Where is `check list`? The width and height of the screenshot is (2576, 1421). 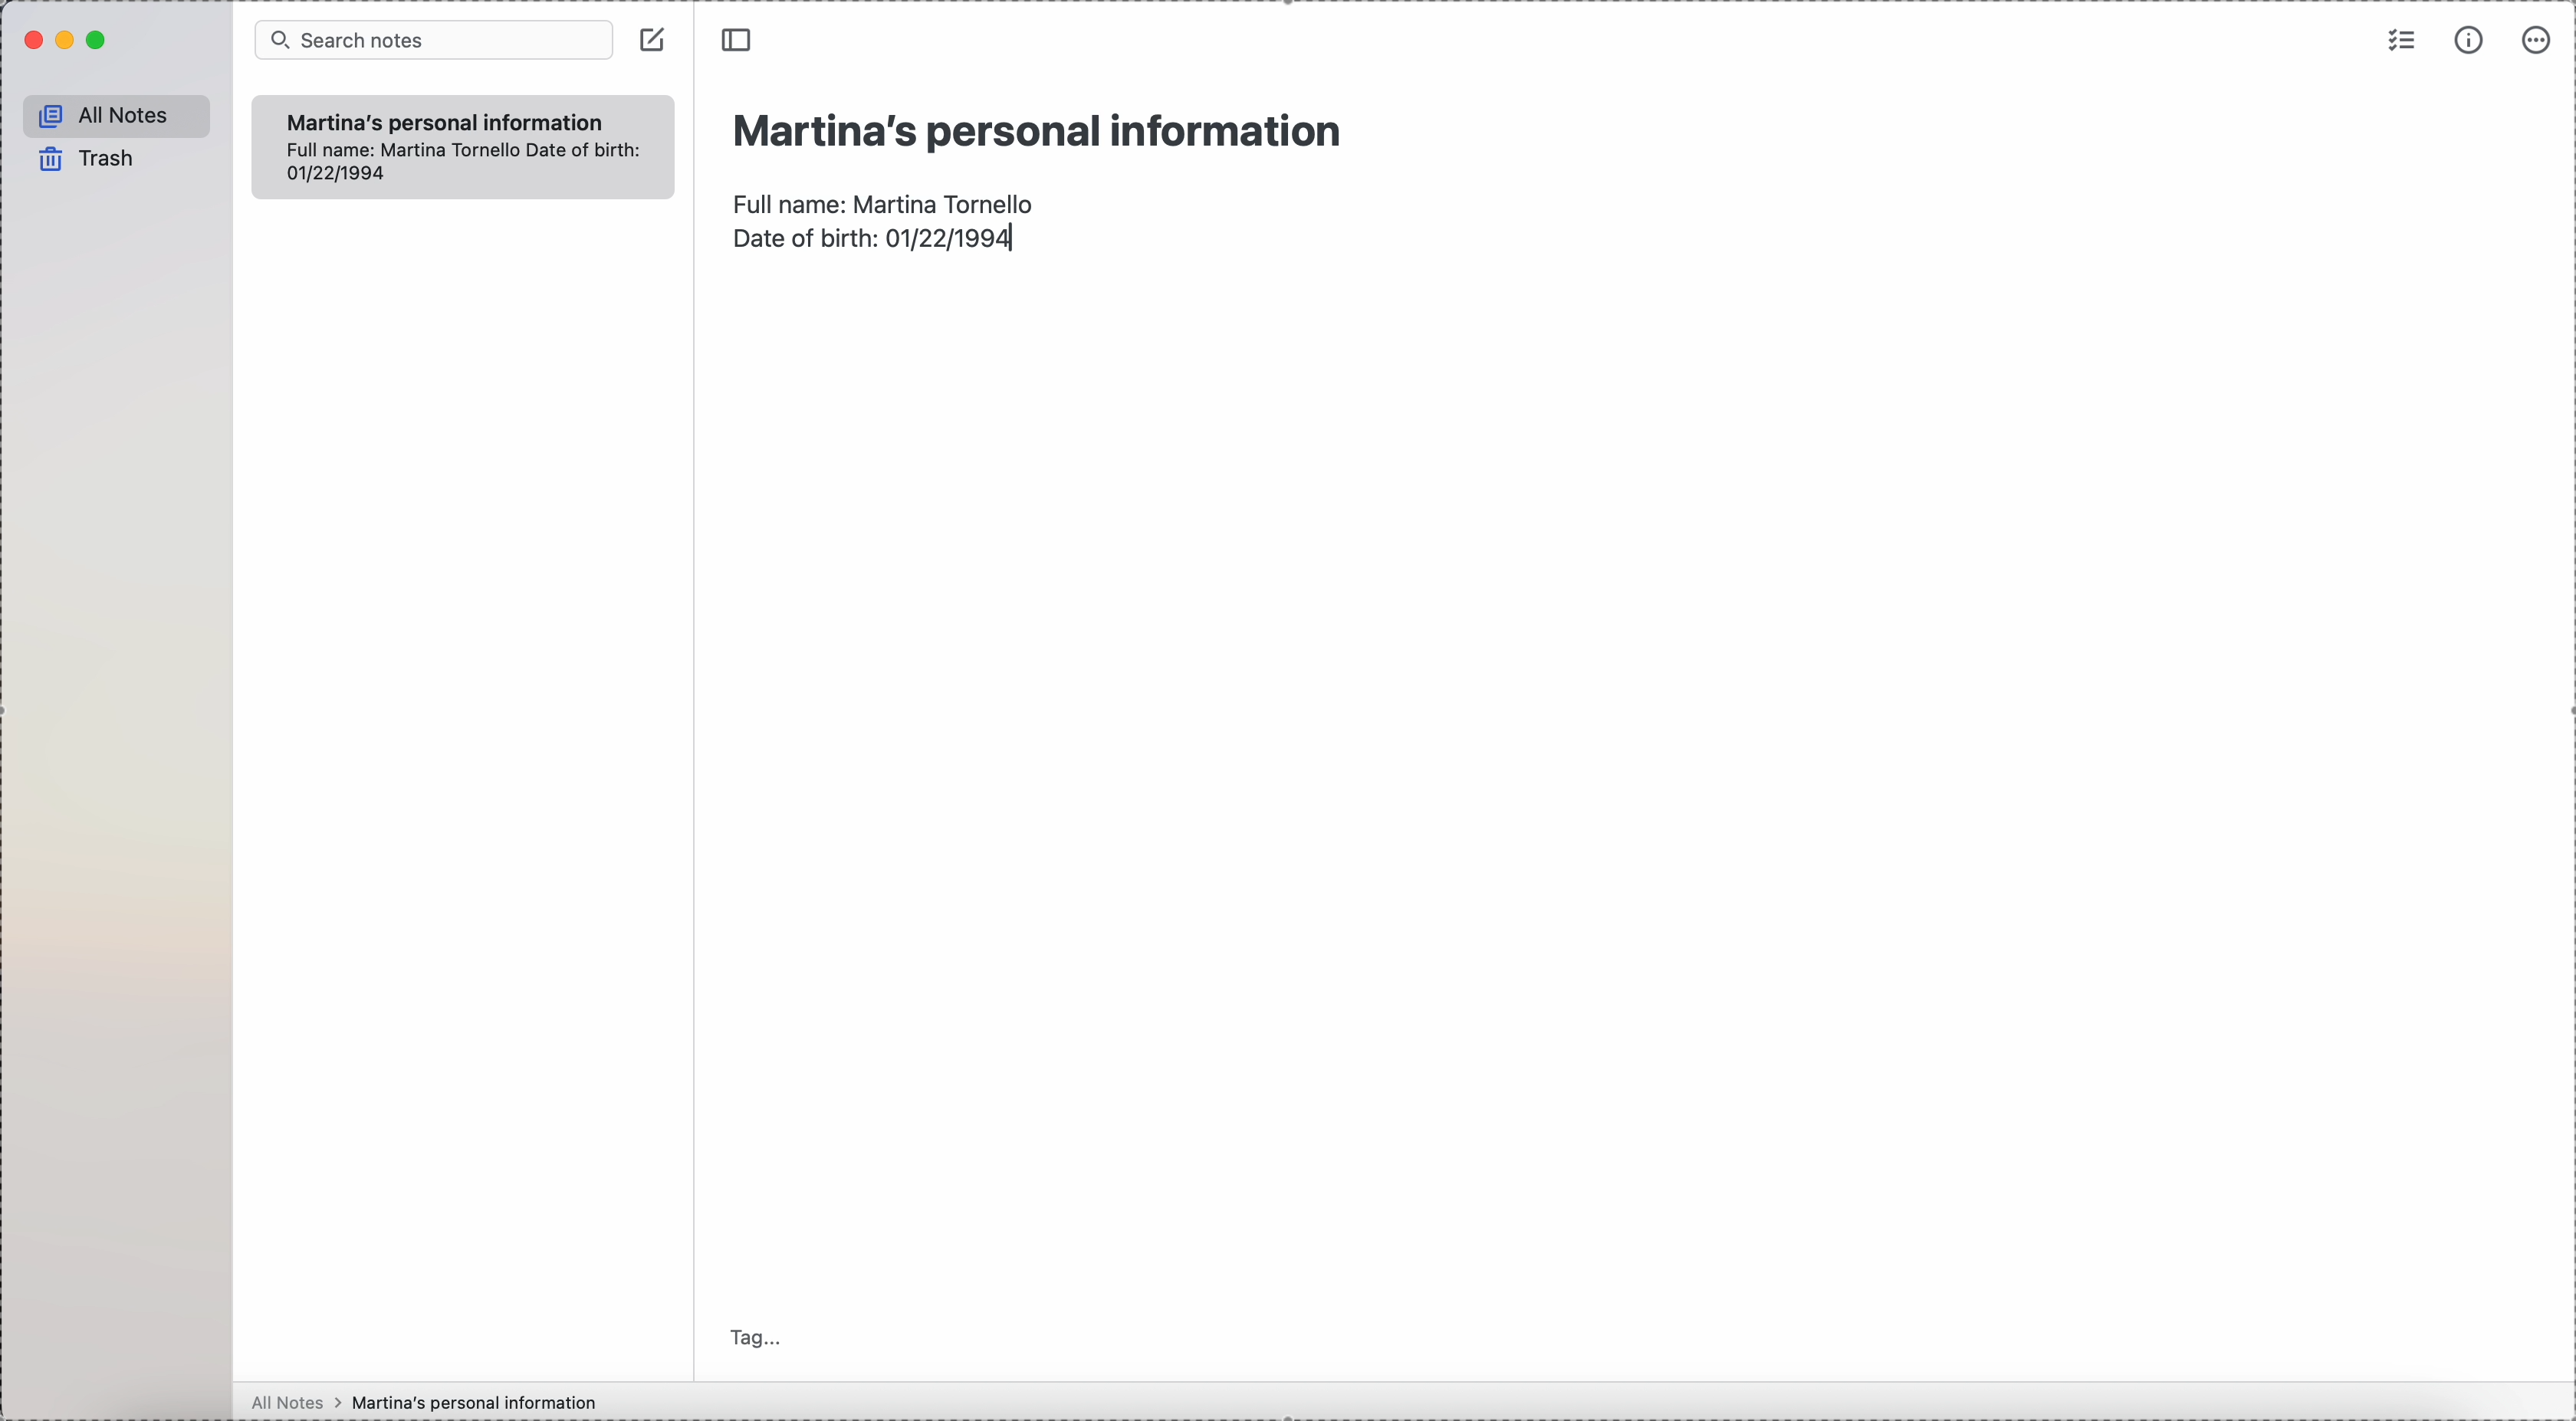
check list is located at coordinates (2399, 43).